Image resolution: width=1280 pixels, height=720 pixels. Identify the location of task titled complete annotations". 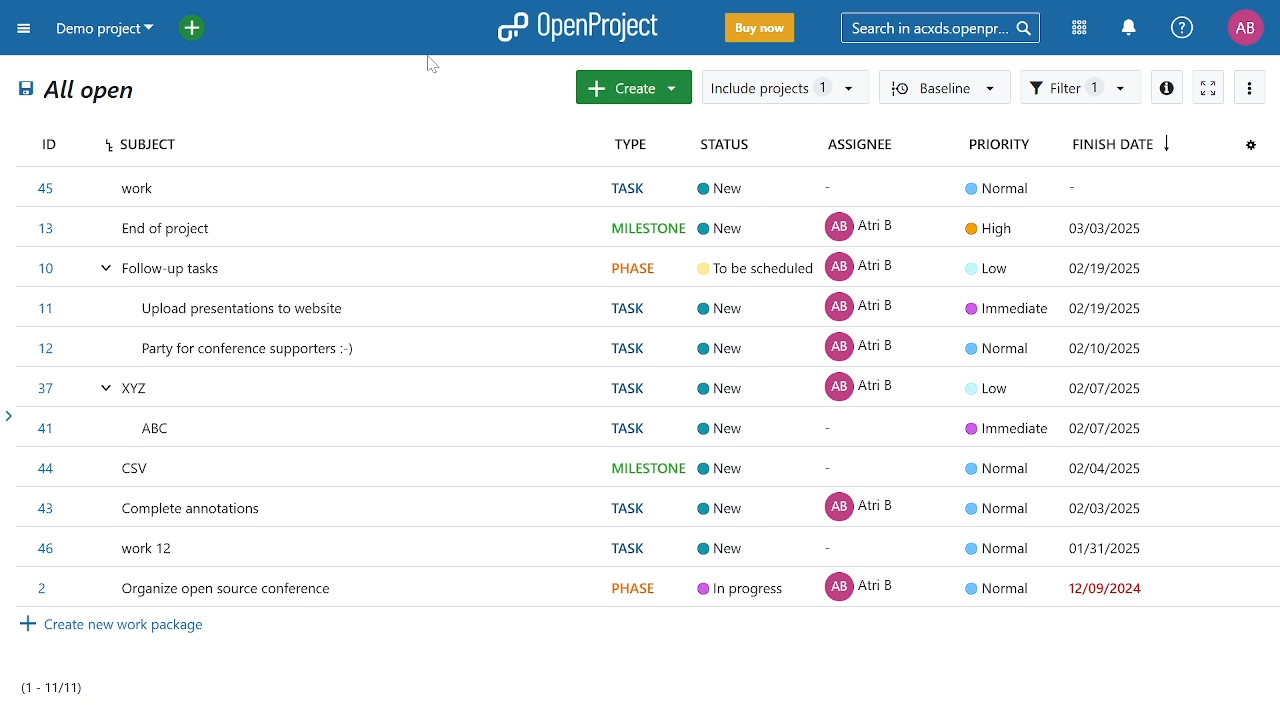
(650, 465).